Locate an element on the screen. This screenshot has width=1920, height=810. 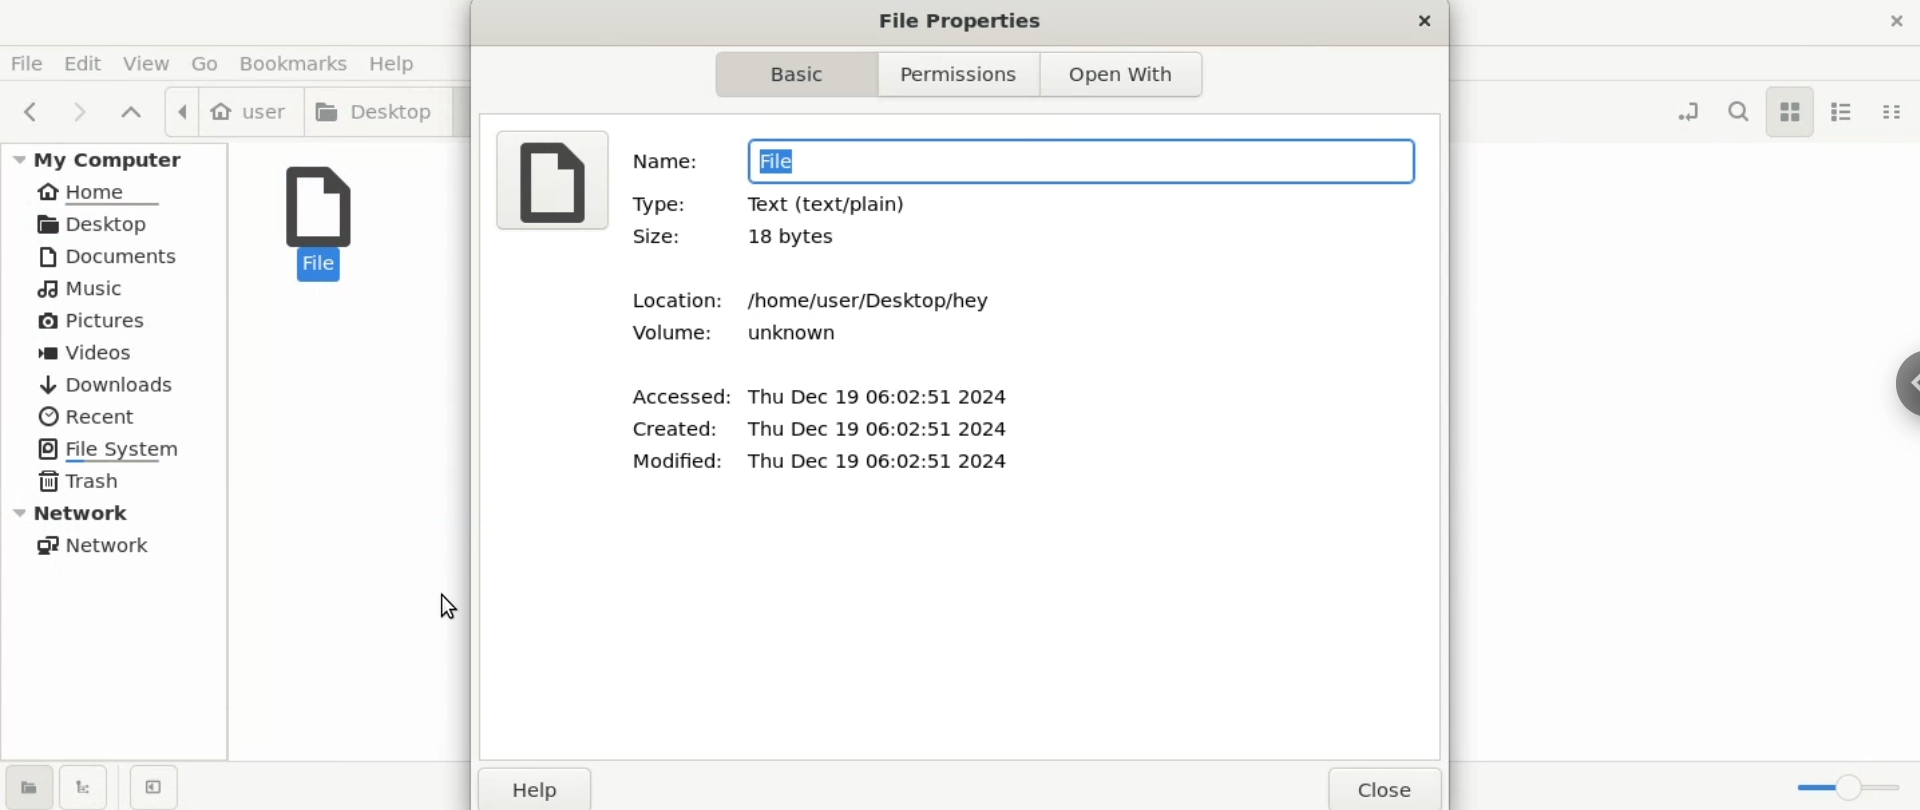
help is located at coordinates (532, 790).